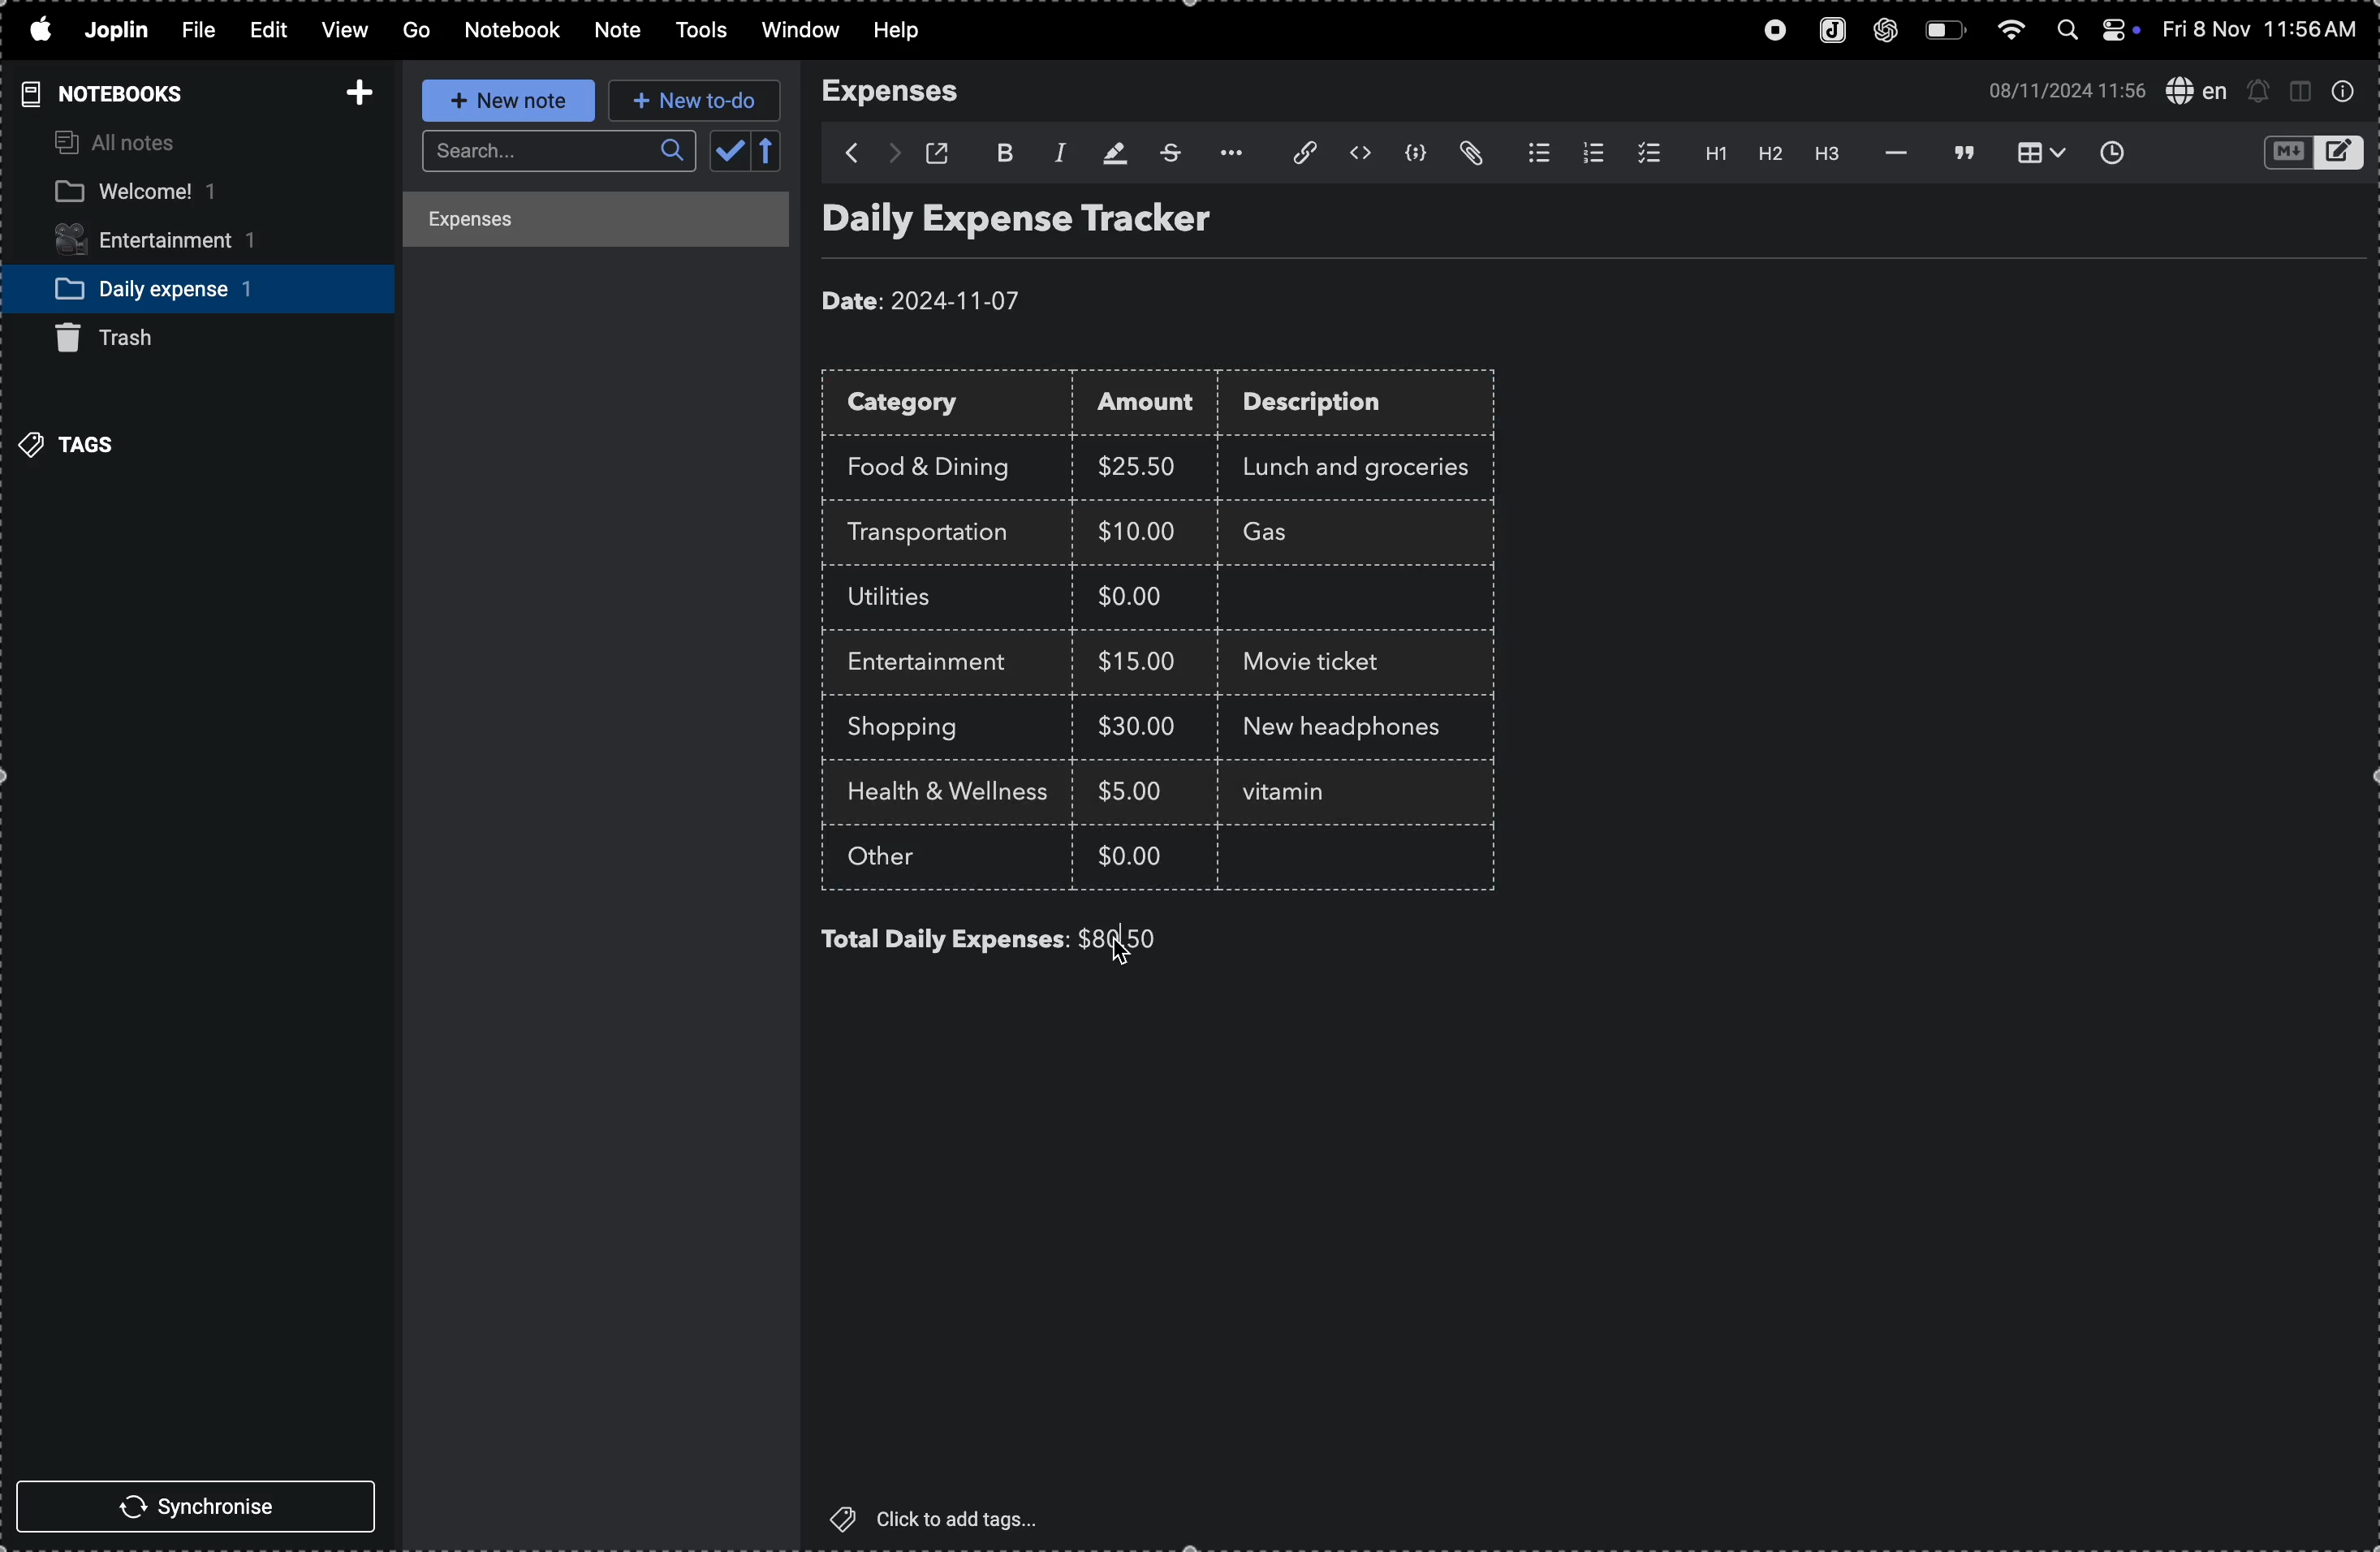  I want to click on $5.00, so click(1135, 790).